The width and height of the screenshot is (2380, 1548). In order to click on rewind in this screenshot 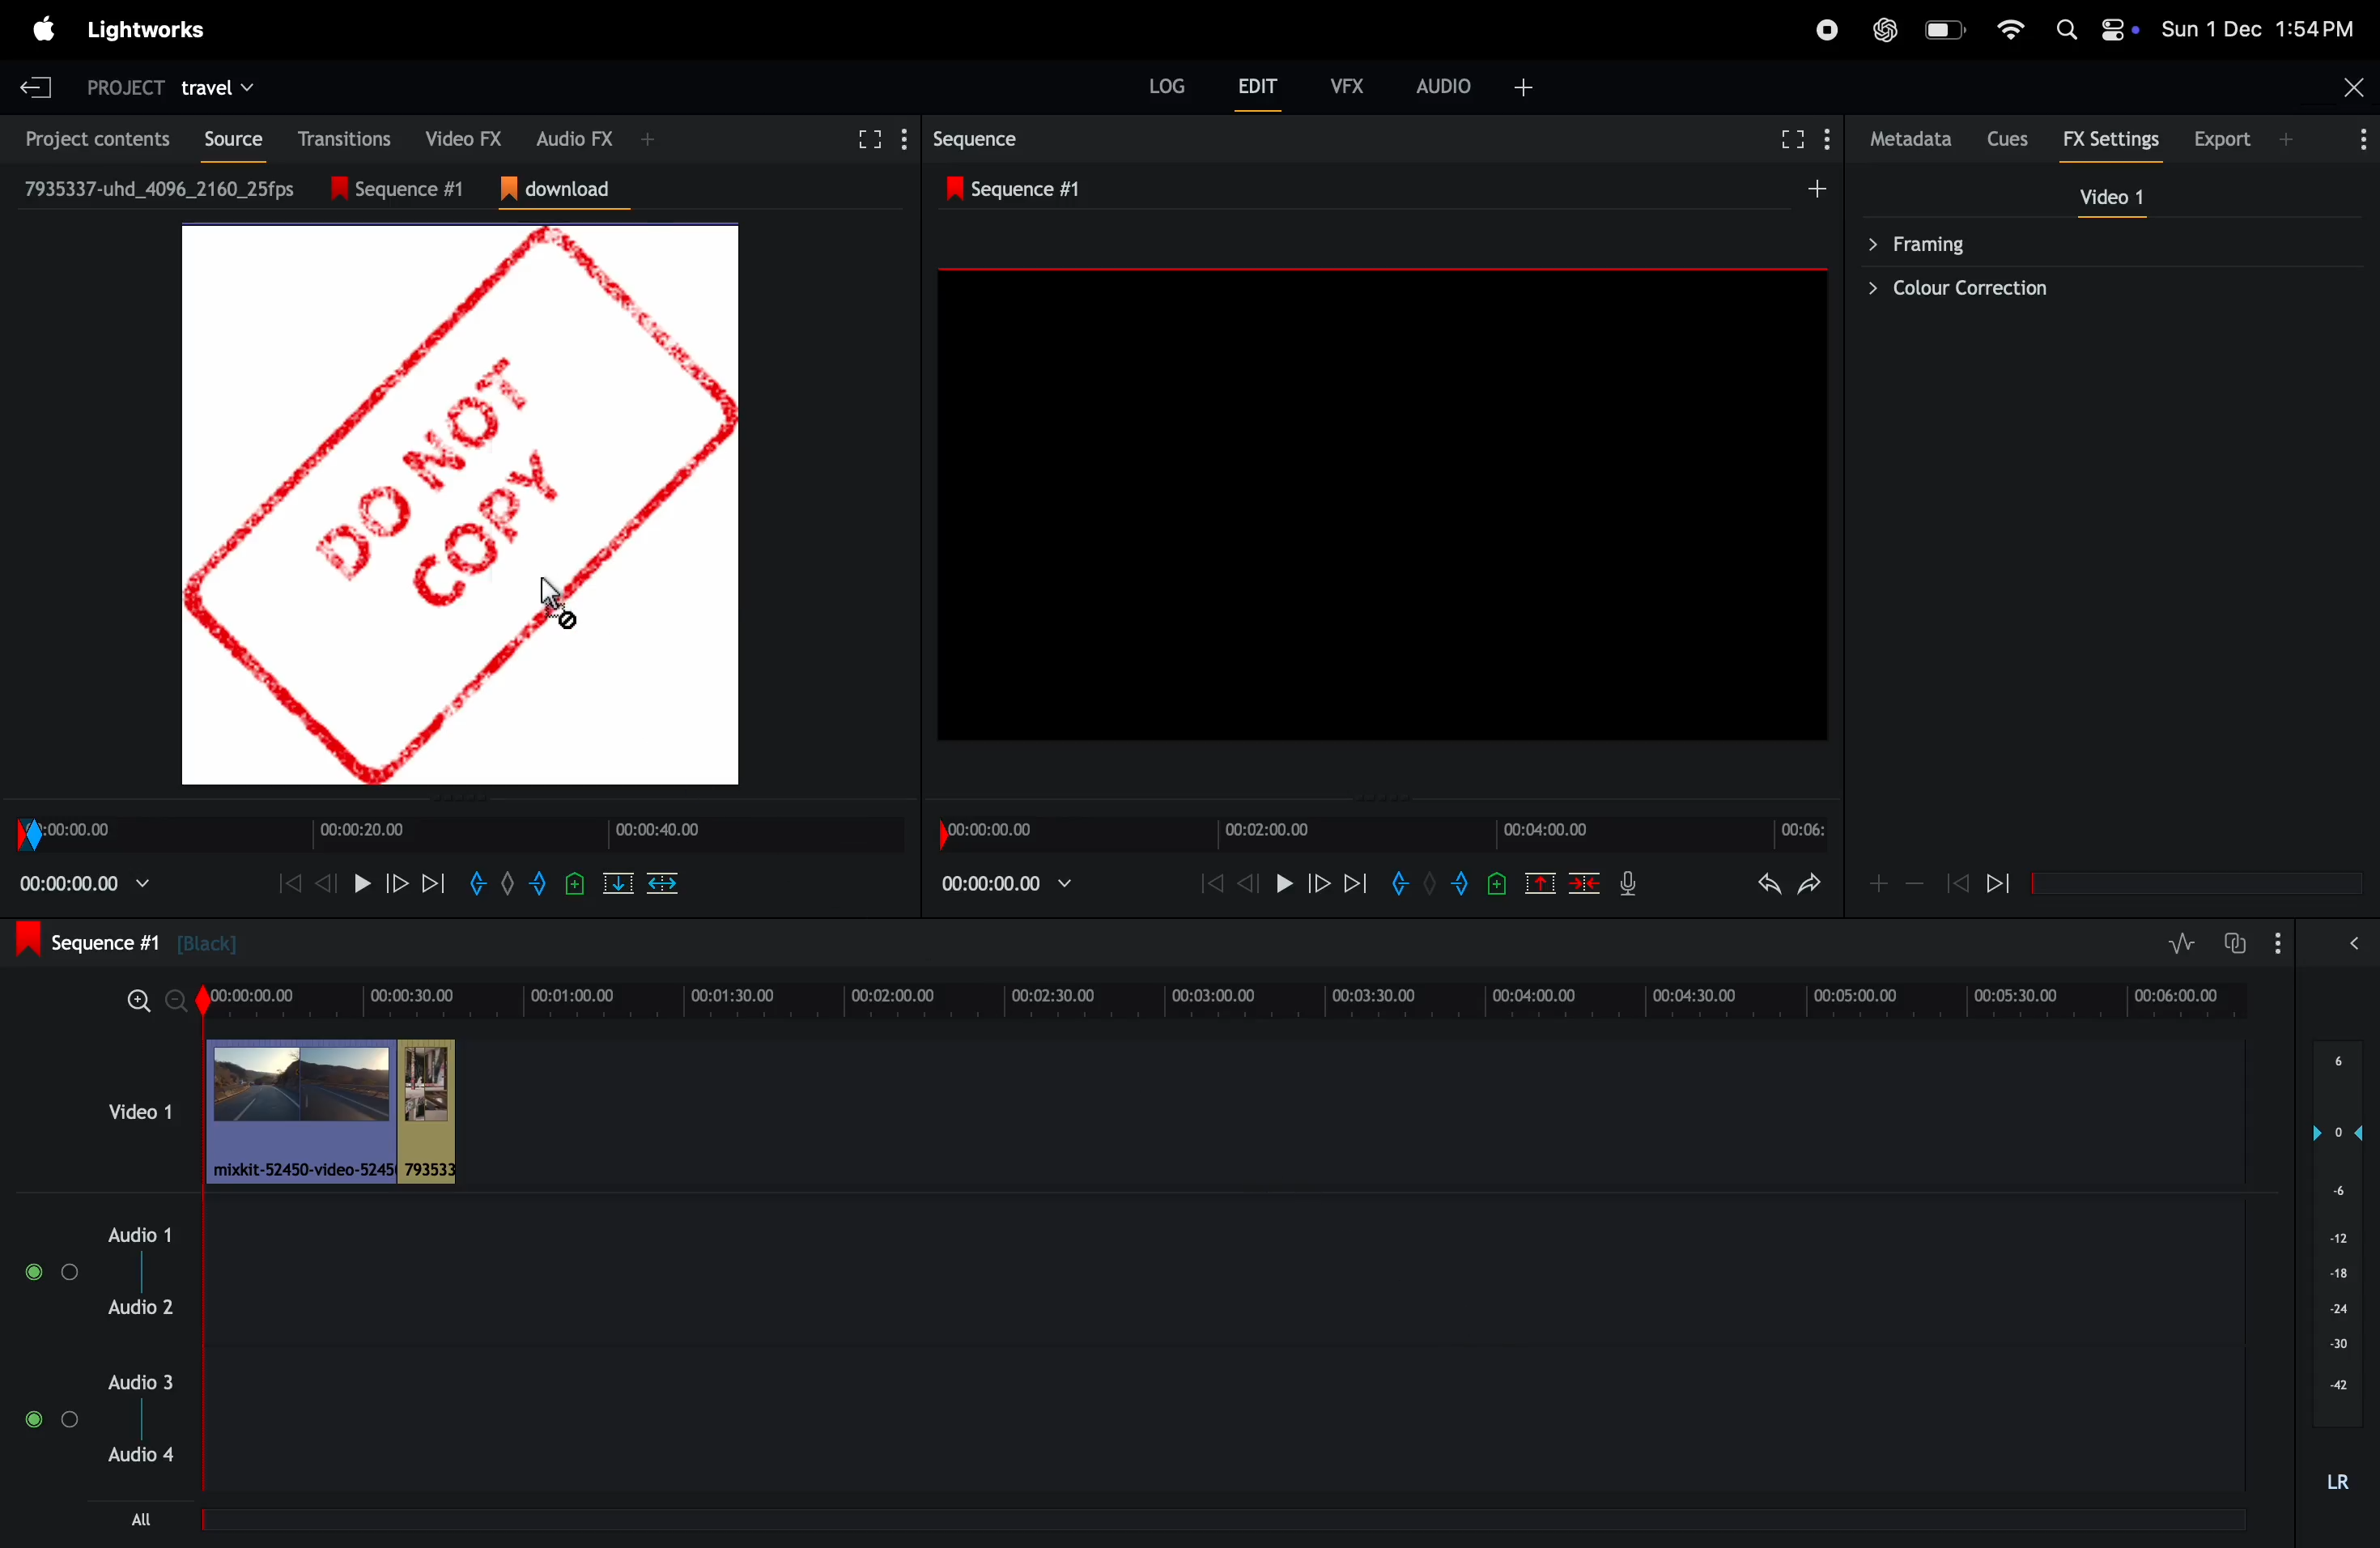, I will do `click(1211, 882)`.